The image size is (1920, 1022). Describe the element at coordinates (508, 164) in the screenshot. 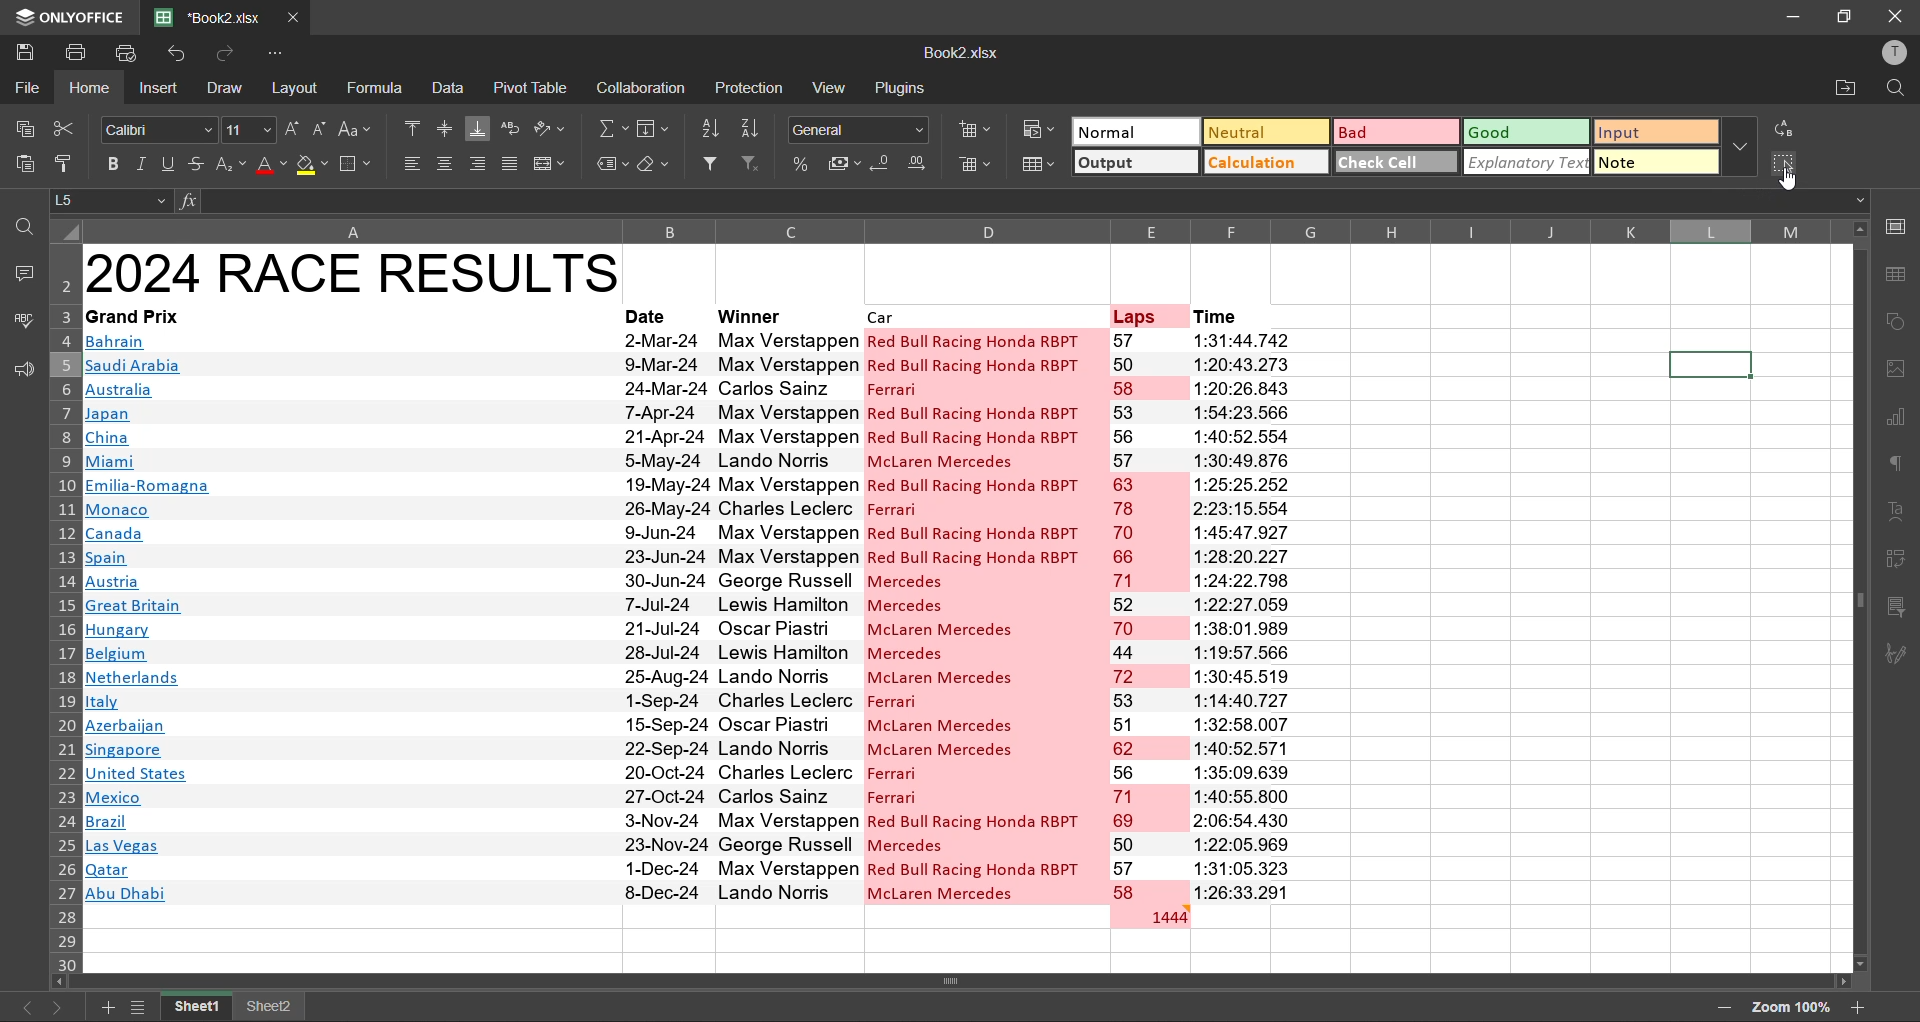

I see `justified` at that location.